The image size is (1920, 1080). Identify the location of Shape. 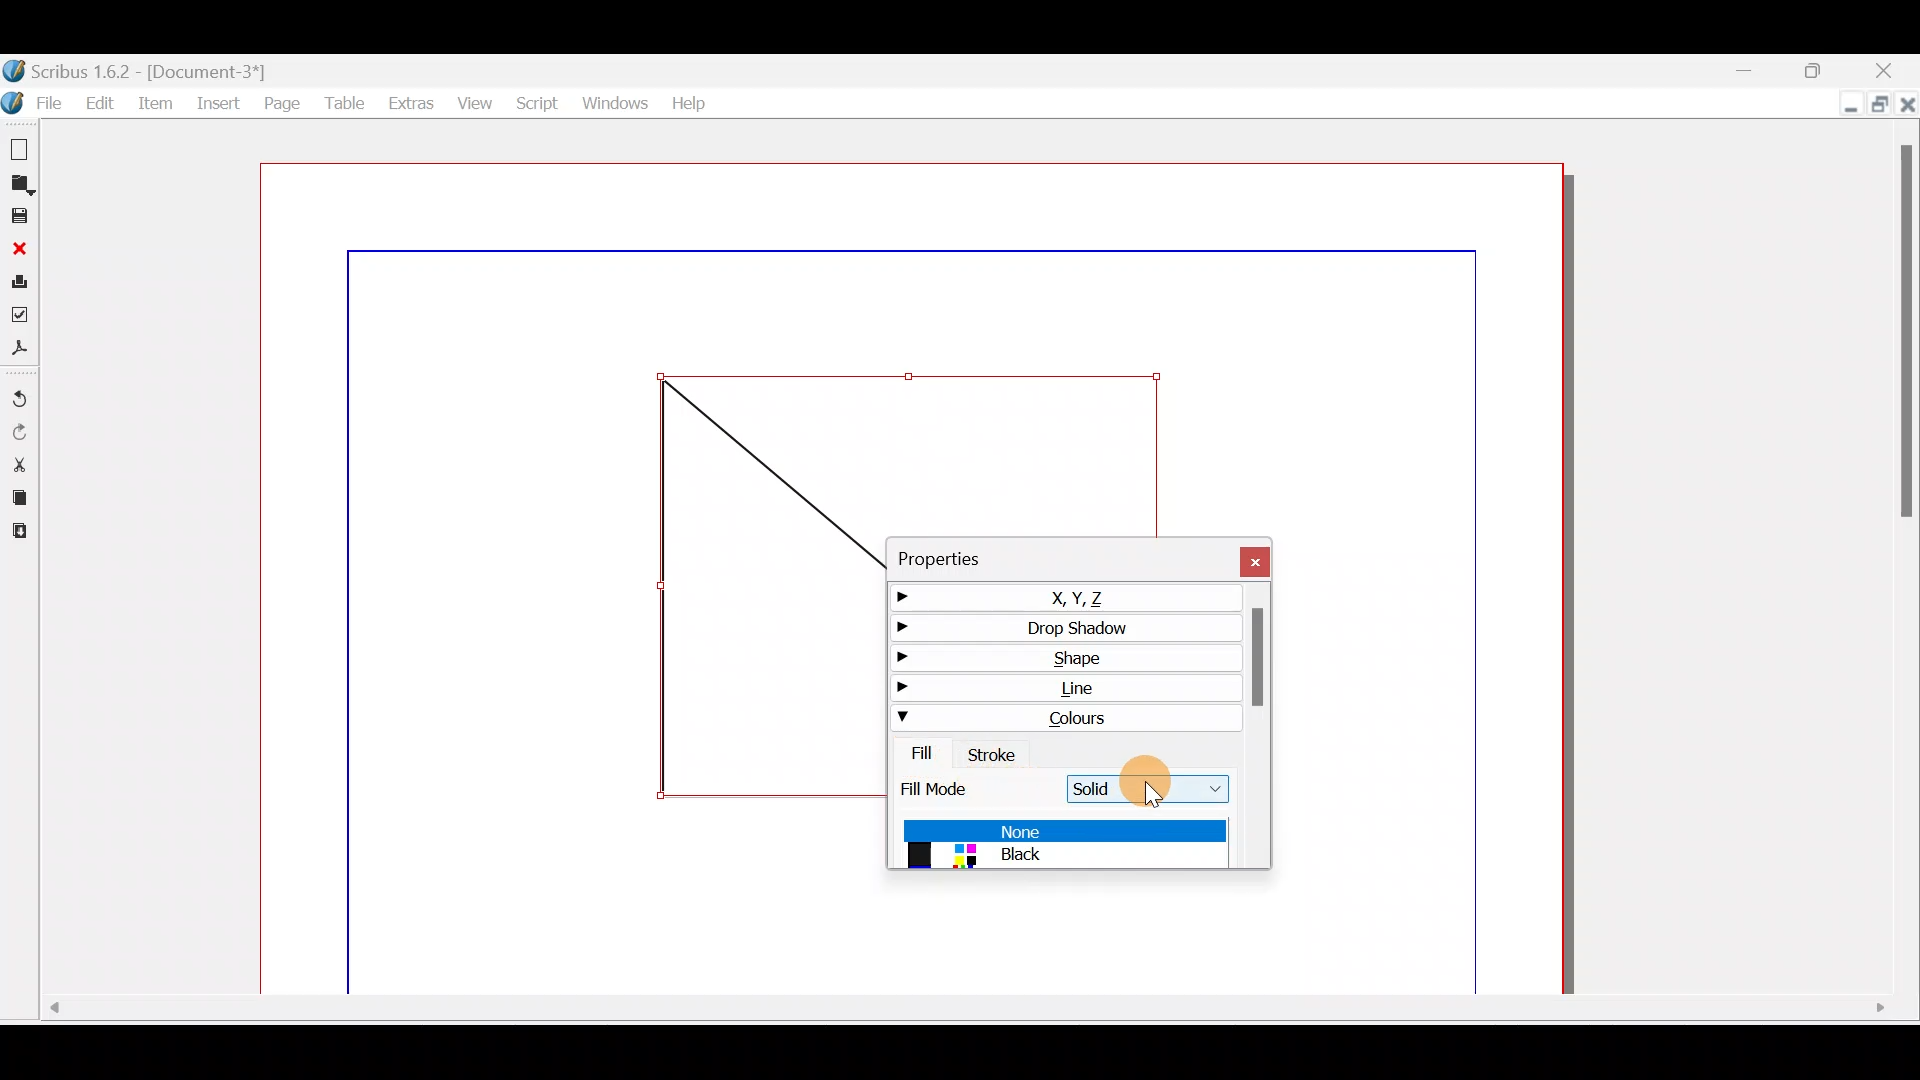
(1064, 656).